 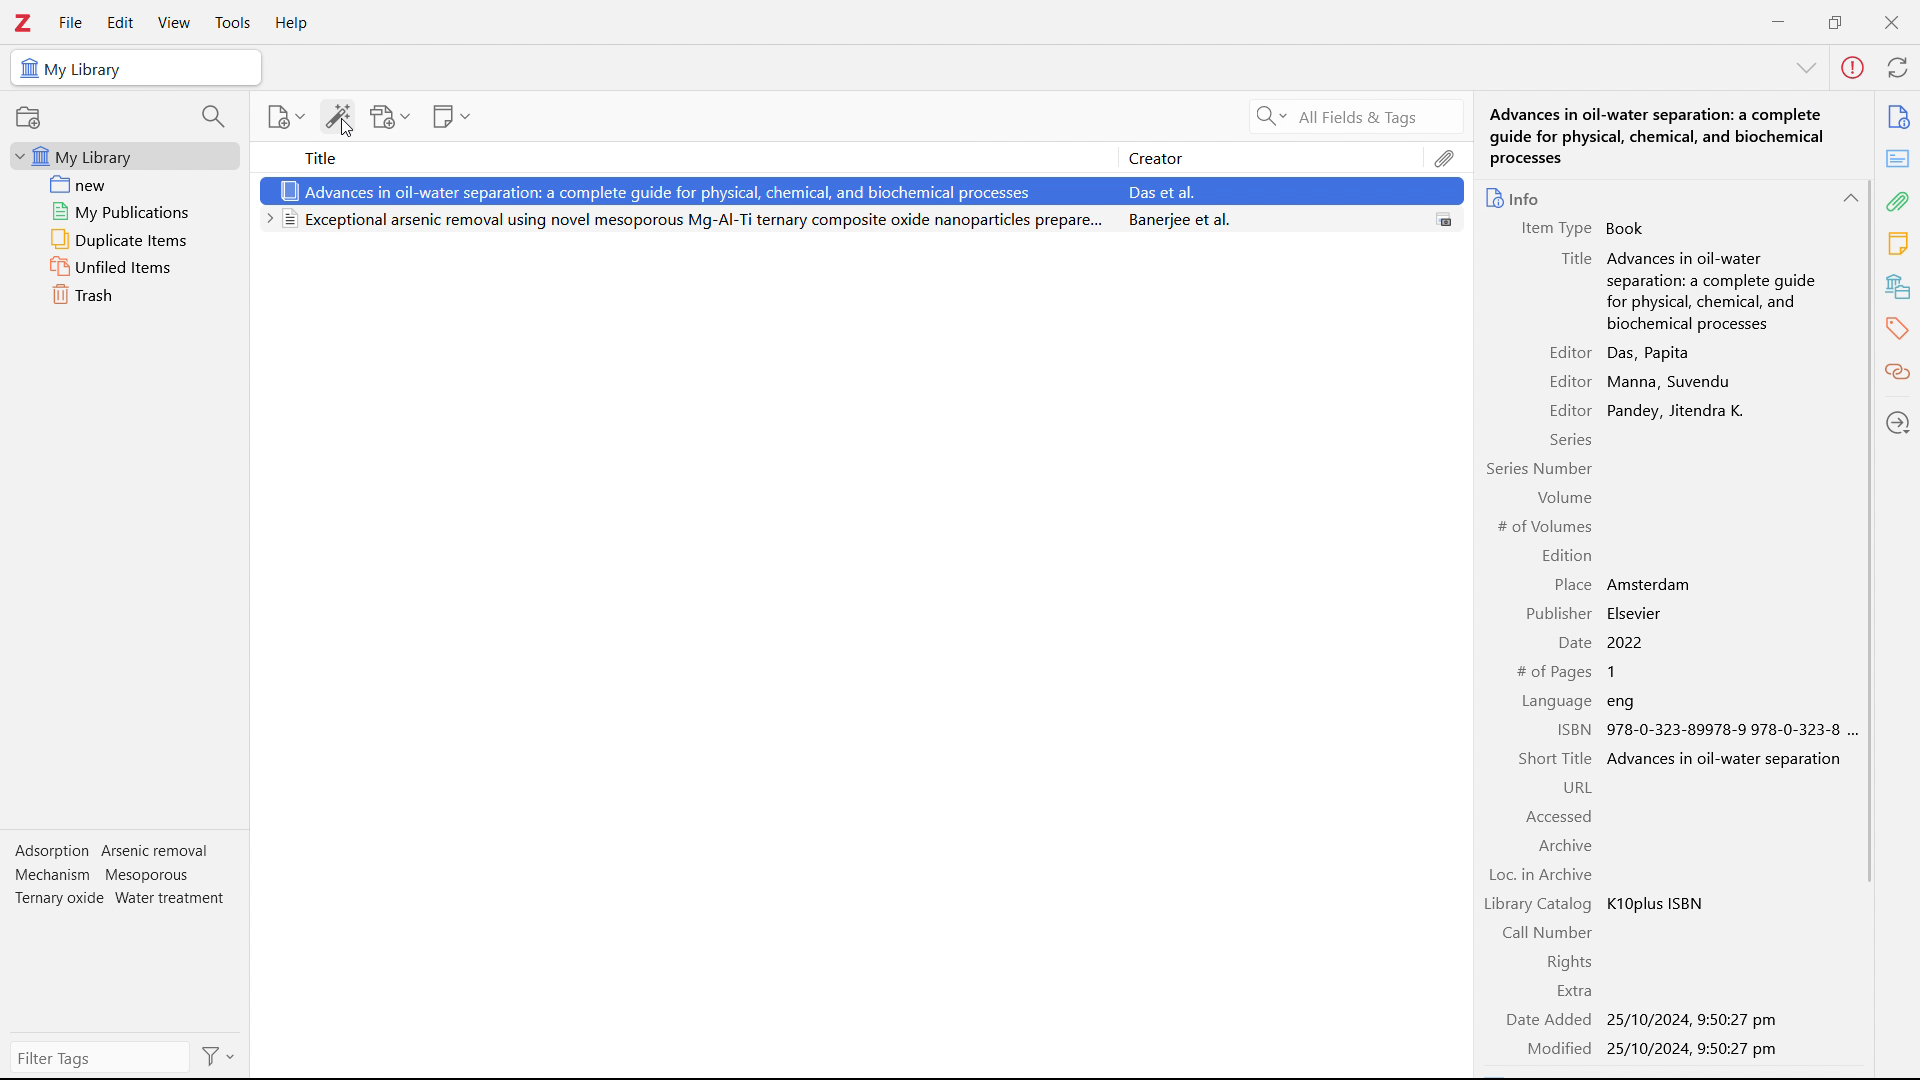 What do you see at coordinates (390, 116) in the screenshot?
I see `add attachments` at bounding box center [390, 116].